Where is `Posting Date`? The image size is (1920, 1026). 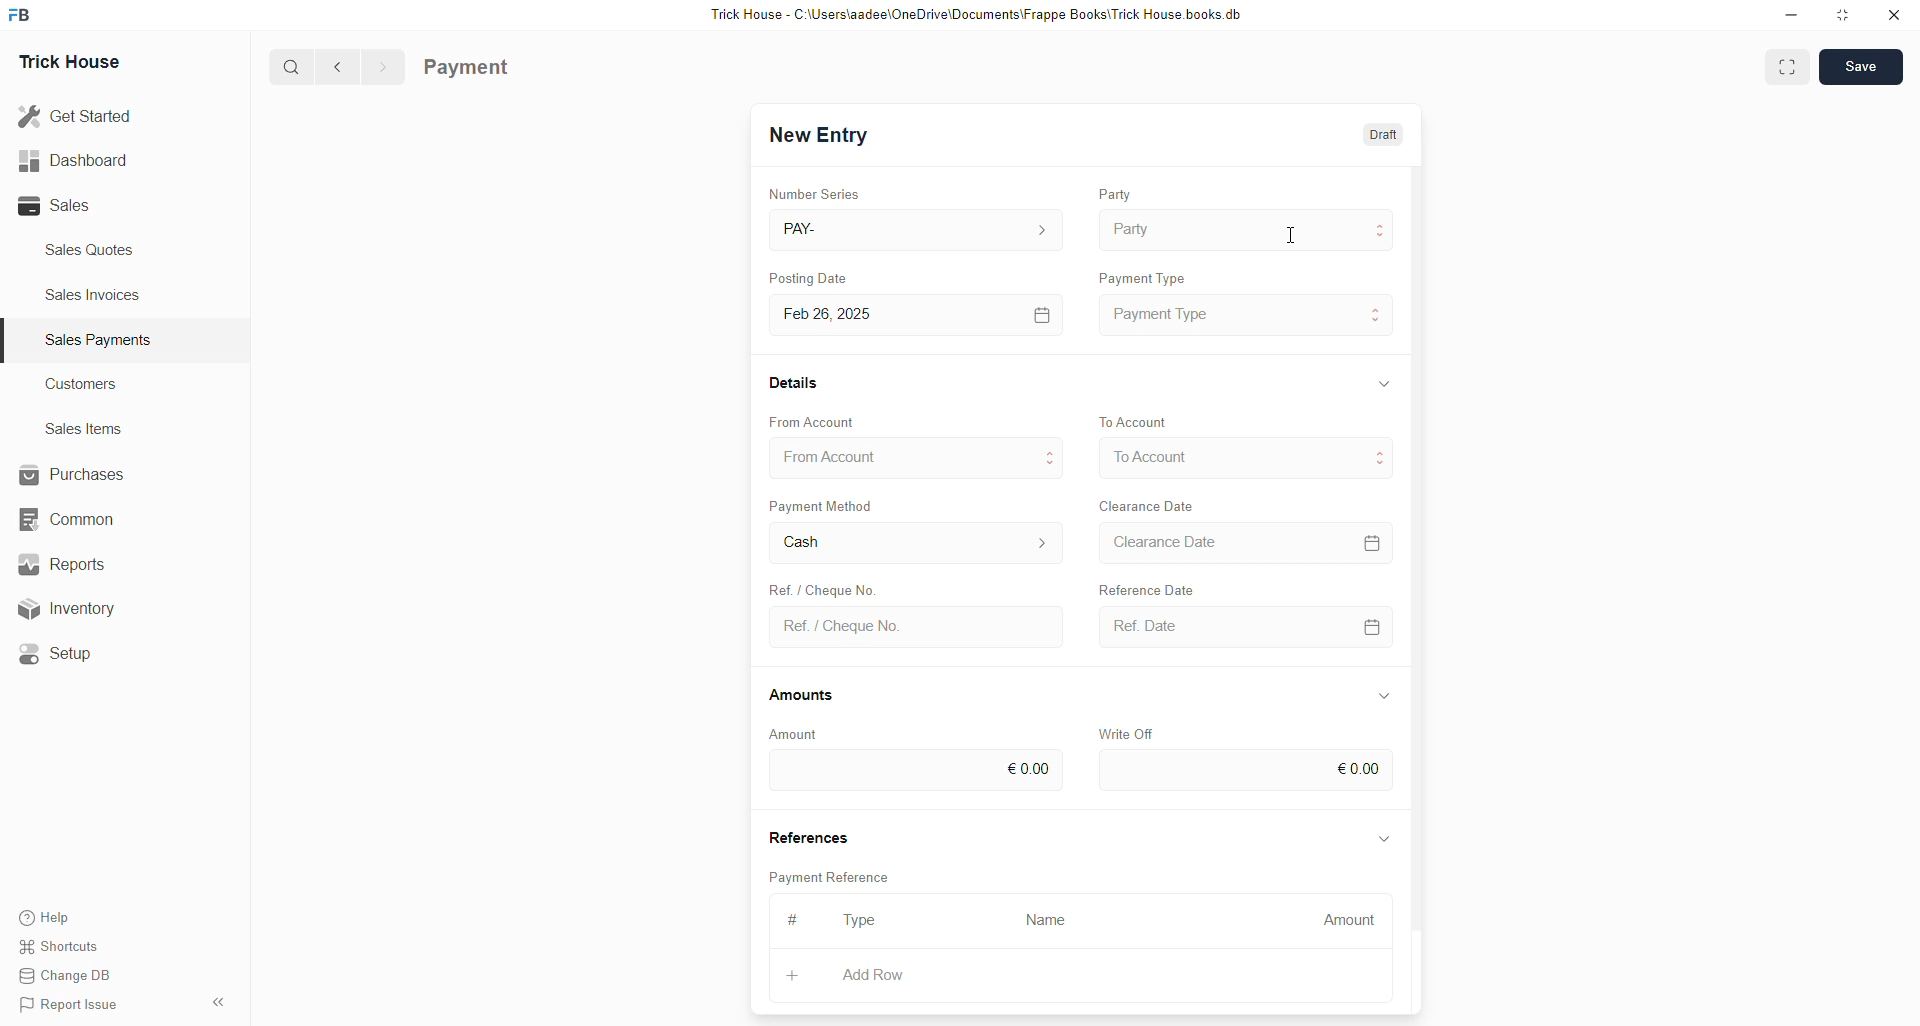 Posting Date is located at coordinates (807, 277).